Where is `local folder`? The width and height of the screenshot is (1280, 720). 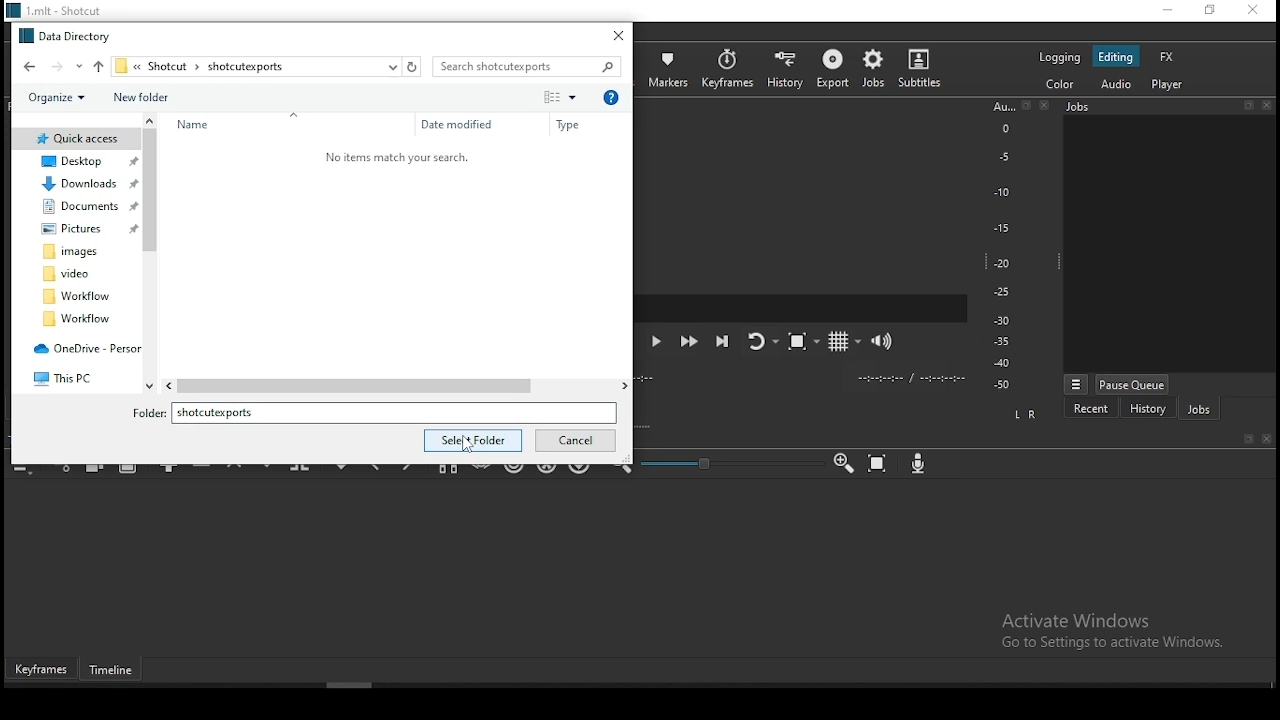 local folder is located at coordinates (74, 229).